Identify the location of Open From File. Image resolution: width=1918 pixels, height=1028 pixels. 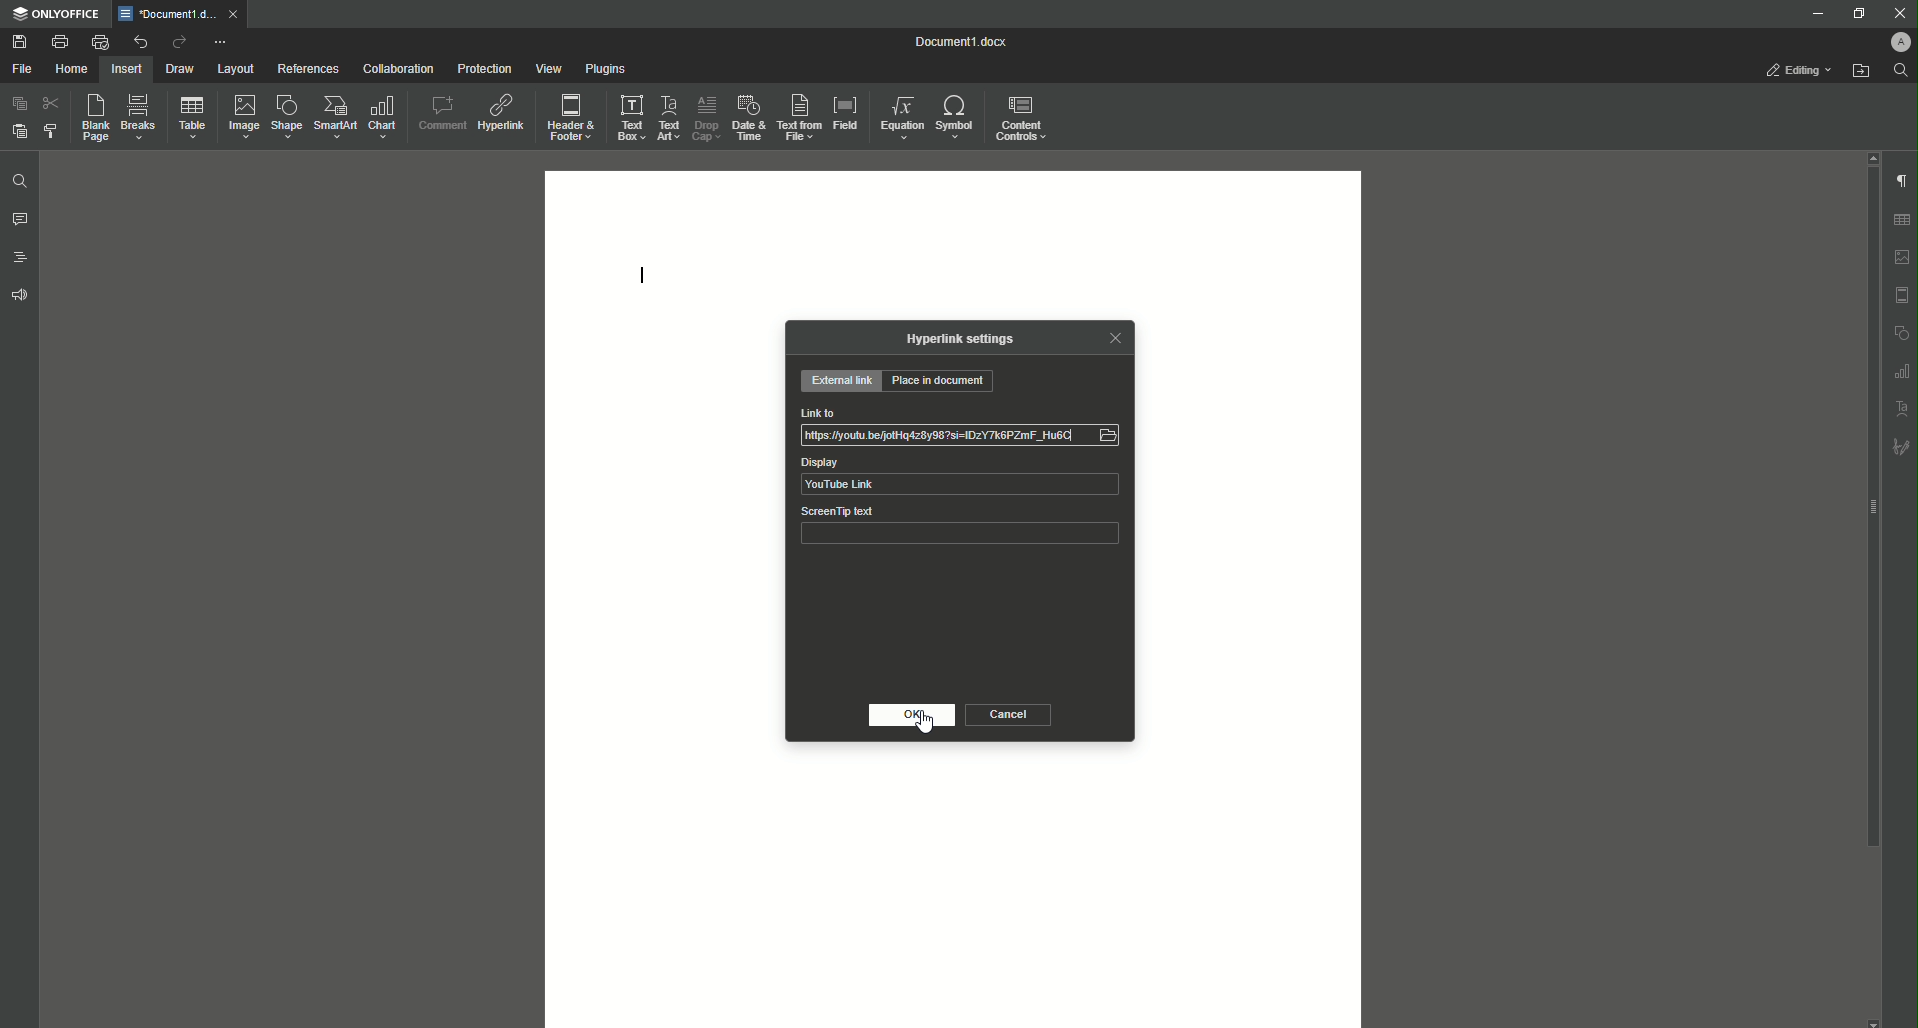
(1861, 73).